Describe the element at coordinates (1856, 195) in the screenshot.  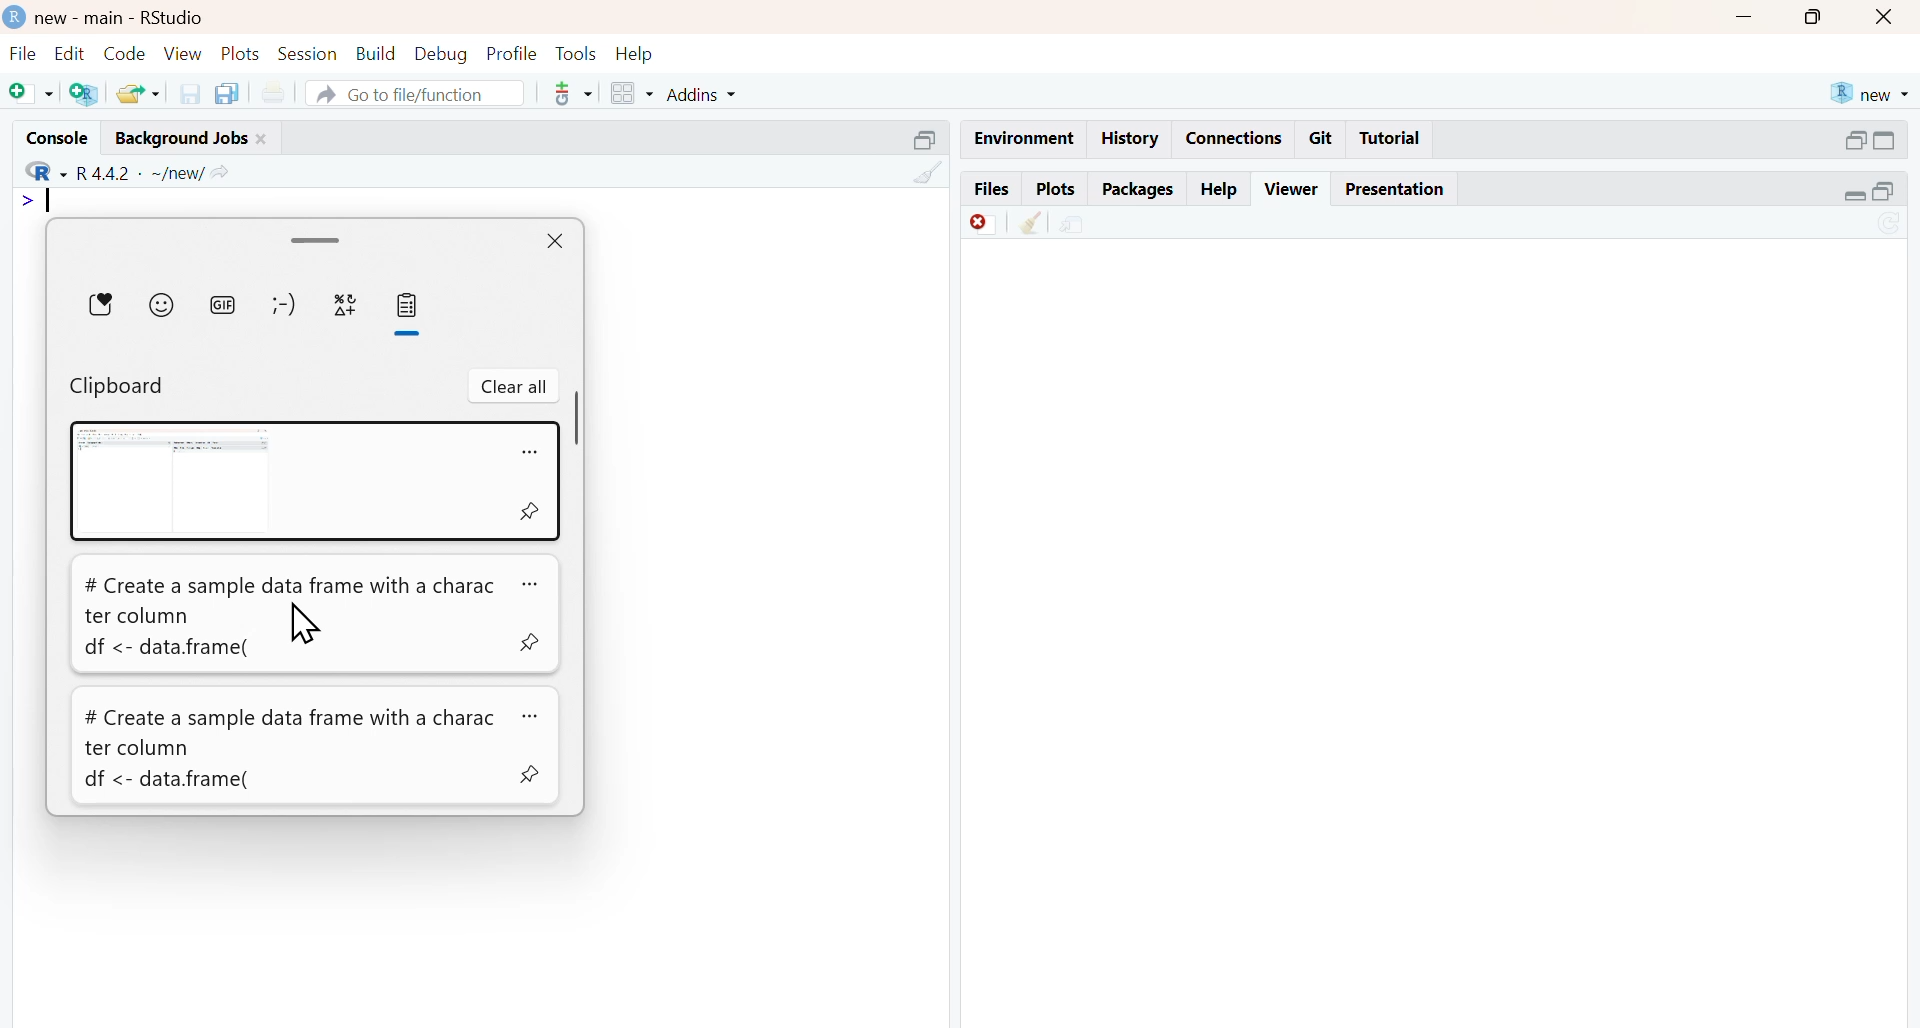
I see `expand/collapse` at that location.